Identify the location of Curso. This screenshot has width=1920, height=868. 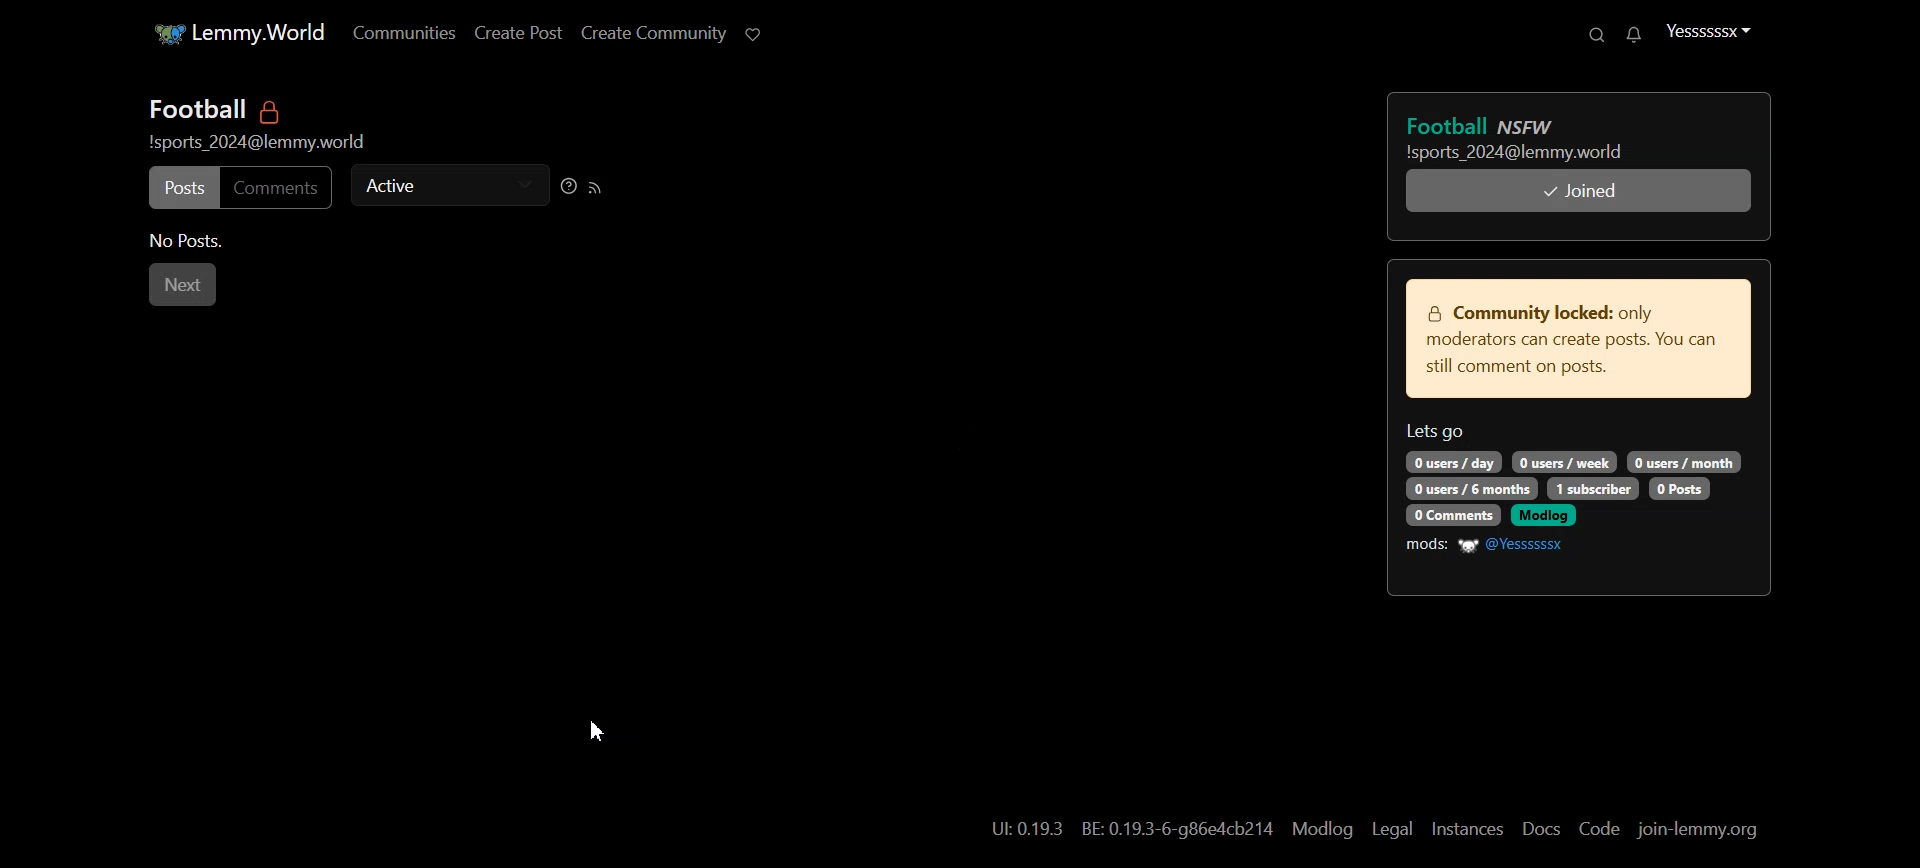
(596, 730).